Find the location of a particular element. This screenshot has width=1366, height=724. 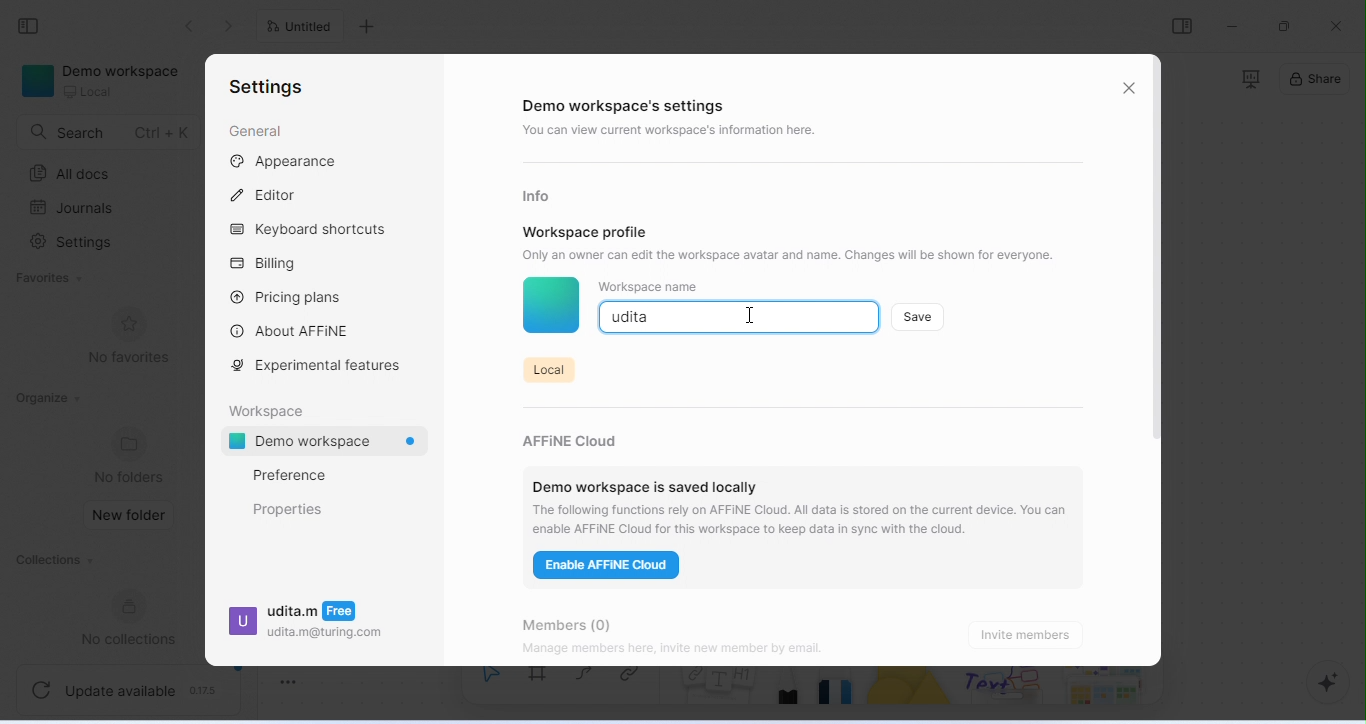

settings is located at coordinates (266, 88).